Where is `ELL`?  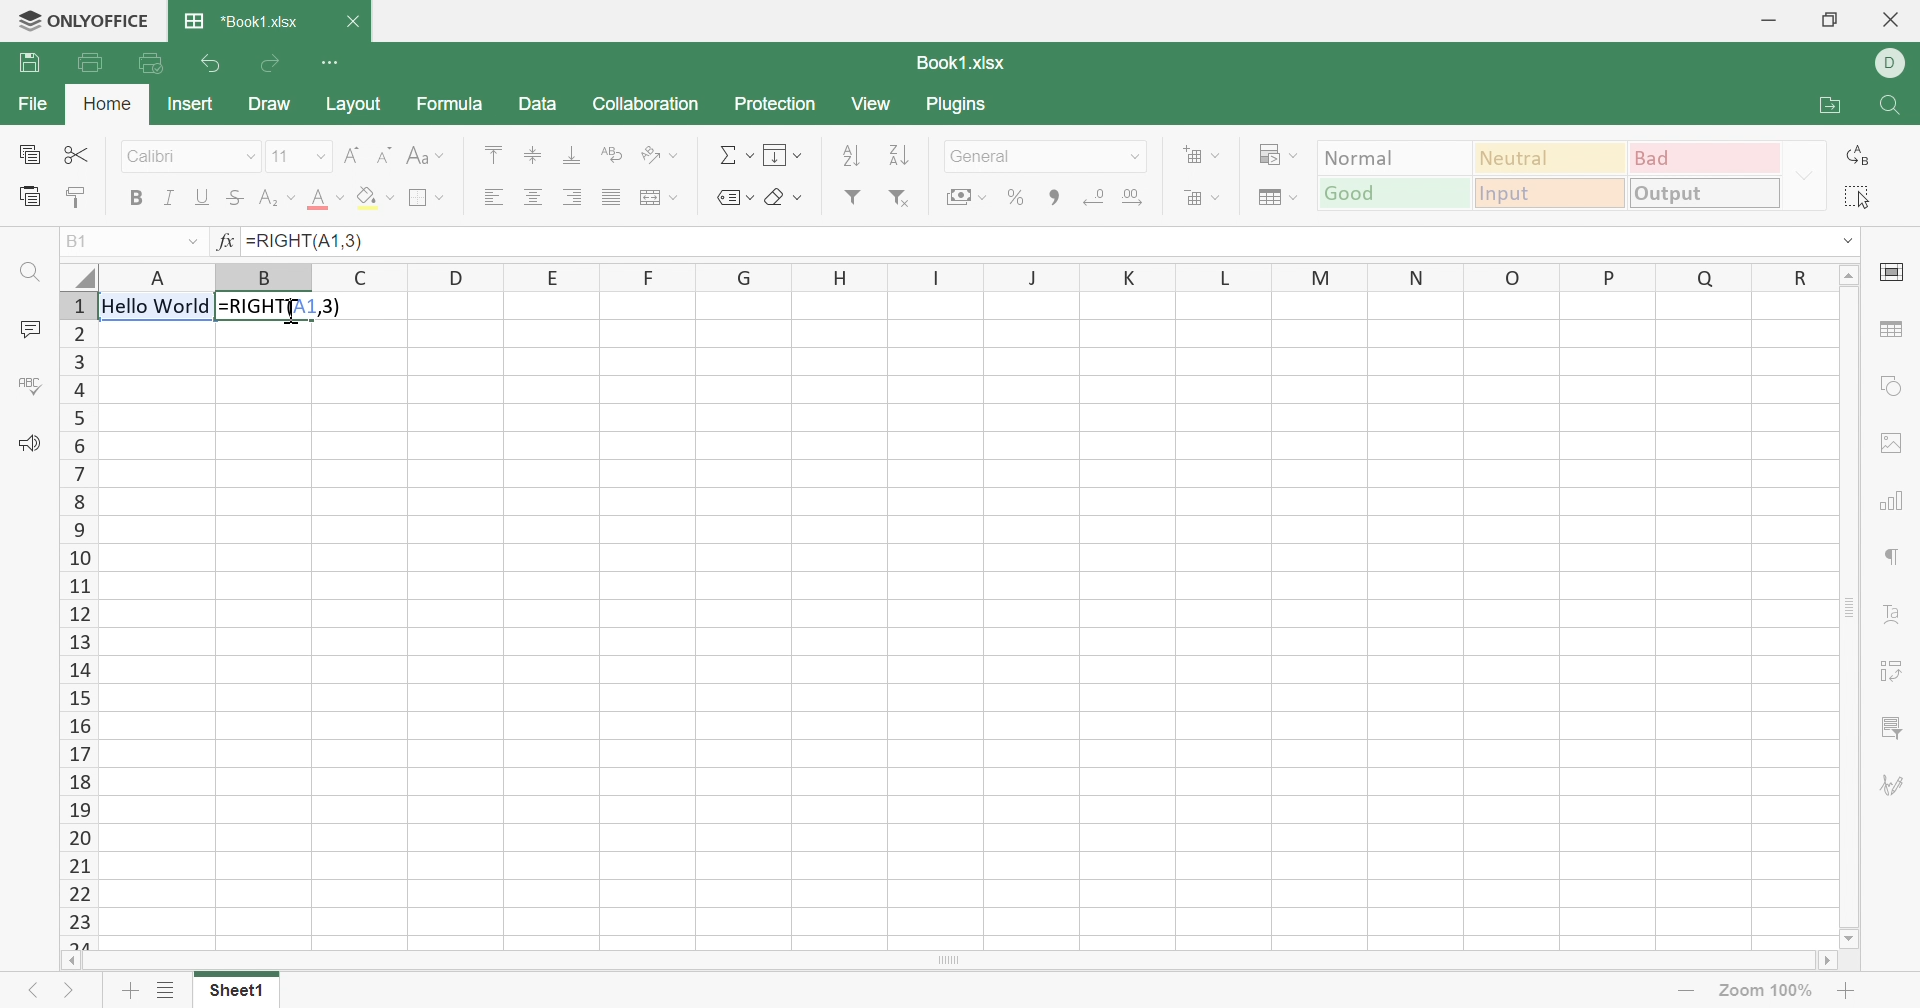
ELL is located at coordinates (1895, 62).